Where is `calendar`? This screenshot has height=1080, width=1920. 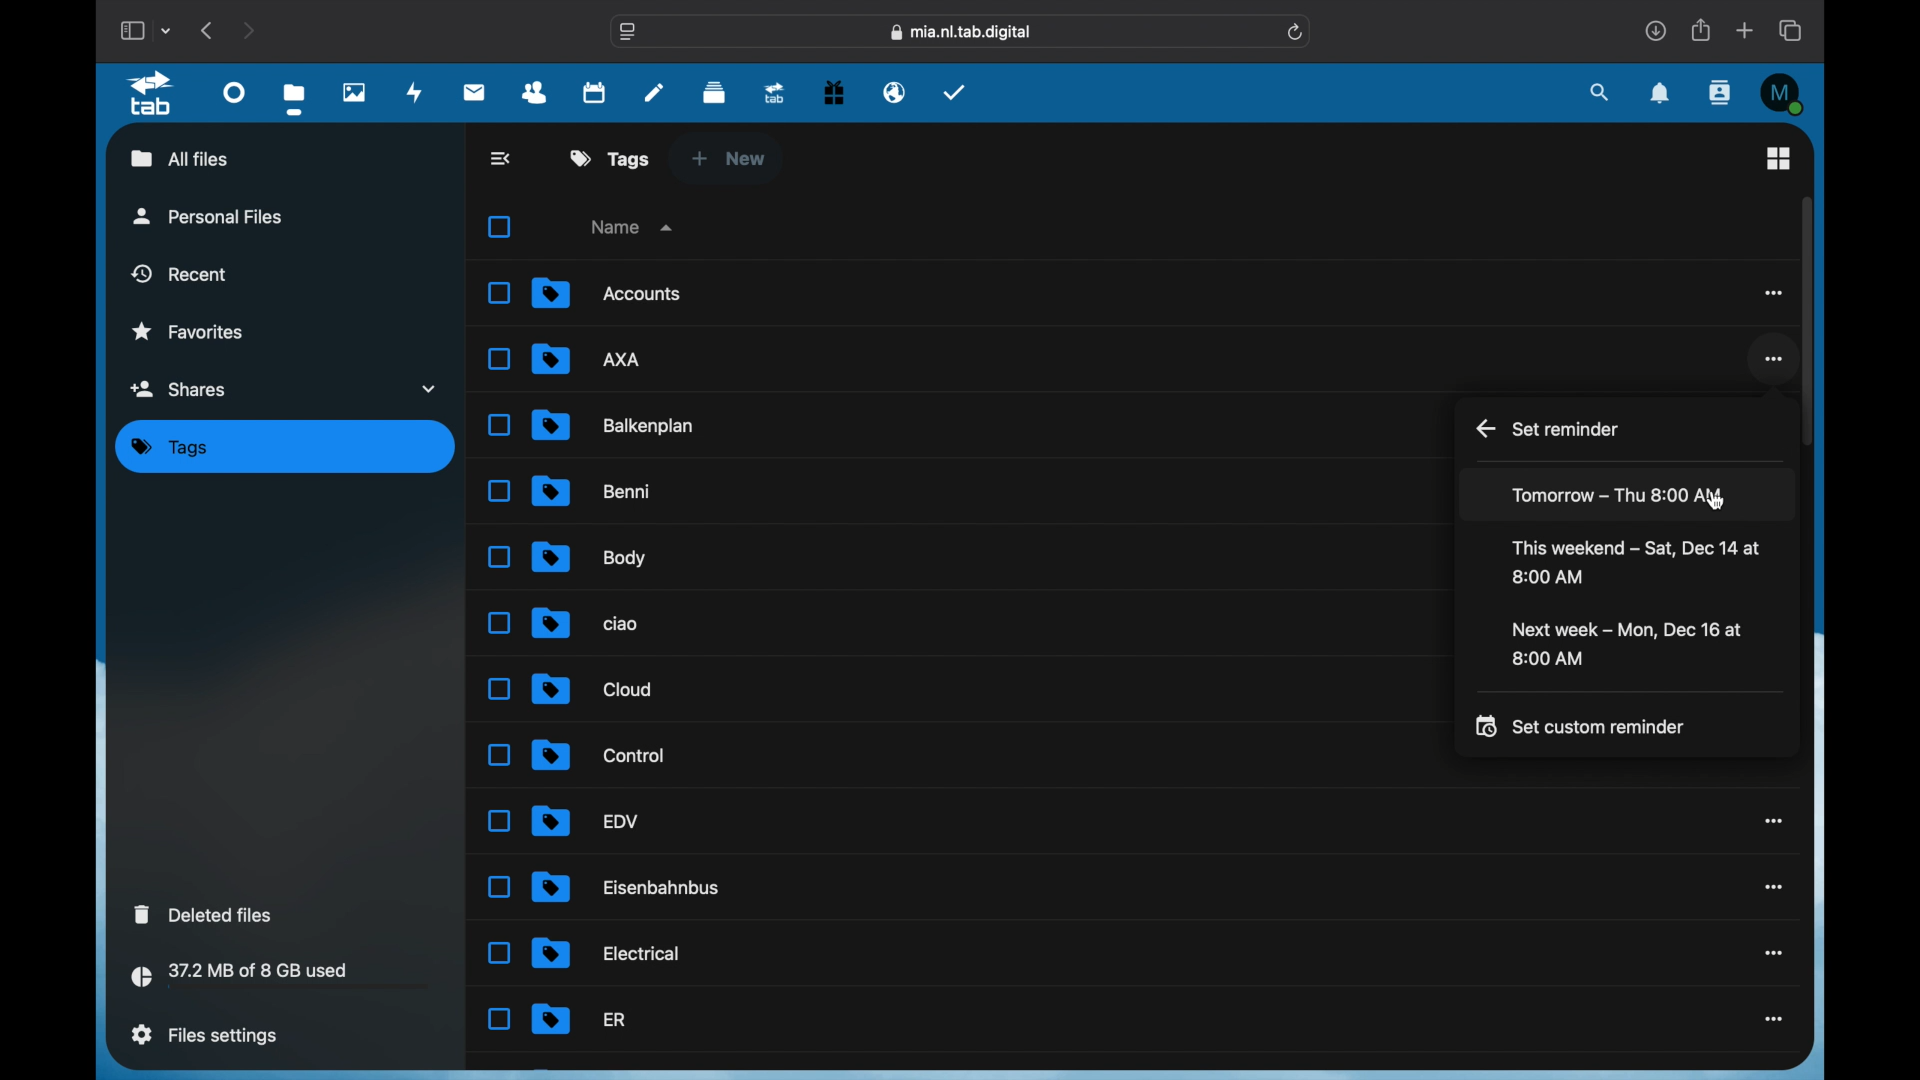 calendar is located at coordinates (596, 91).